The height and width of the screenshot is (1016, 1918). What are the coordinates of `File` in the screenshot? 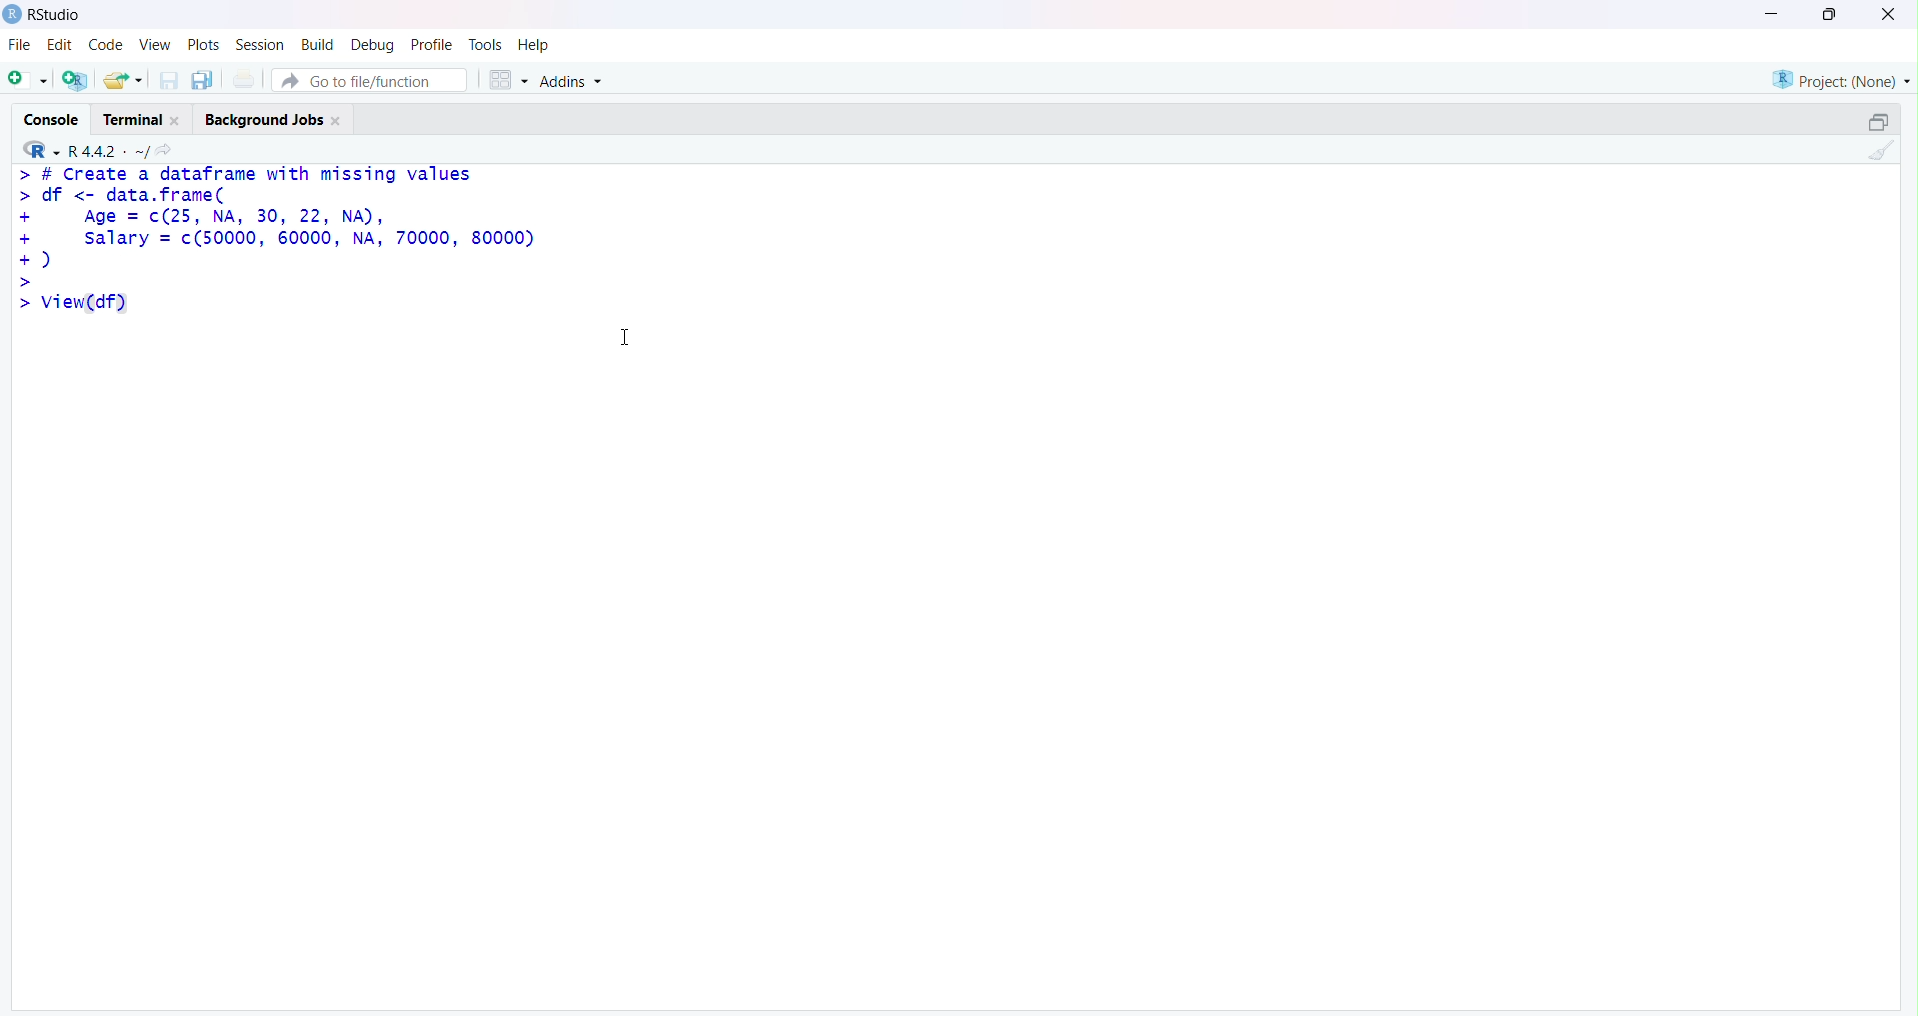 It's located at (18, 45).